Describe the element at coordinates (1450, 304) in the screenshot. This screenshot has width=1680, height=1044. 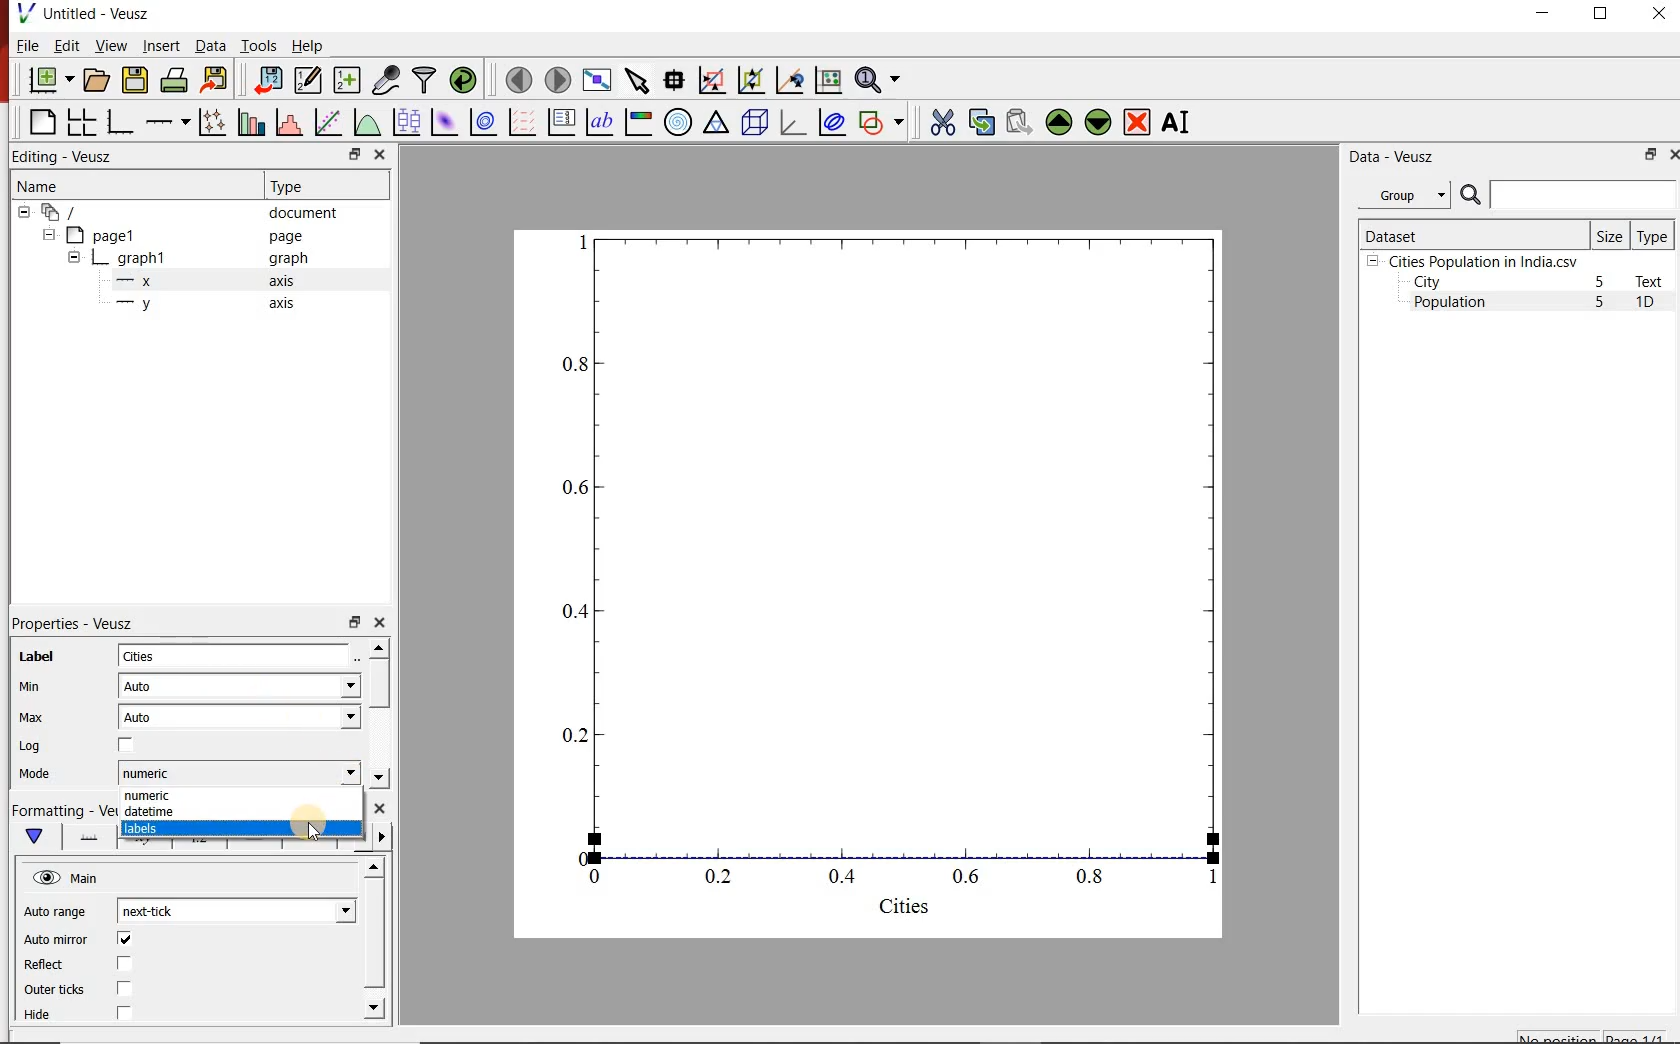
I see `Population` at that location.